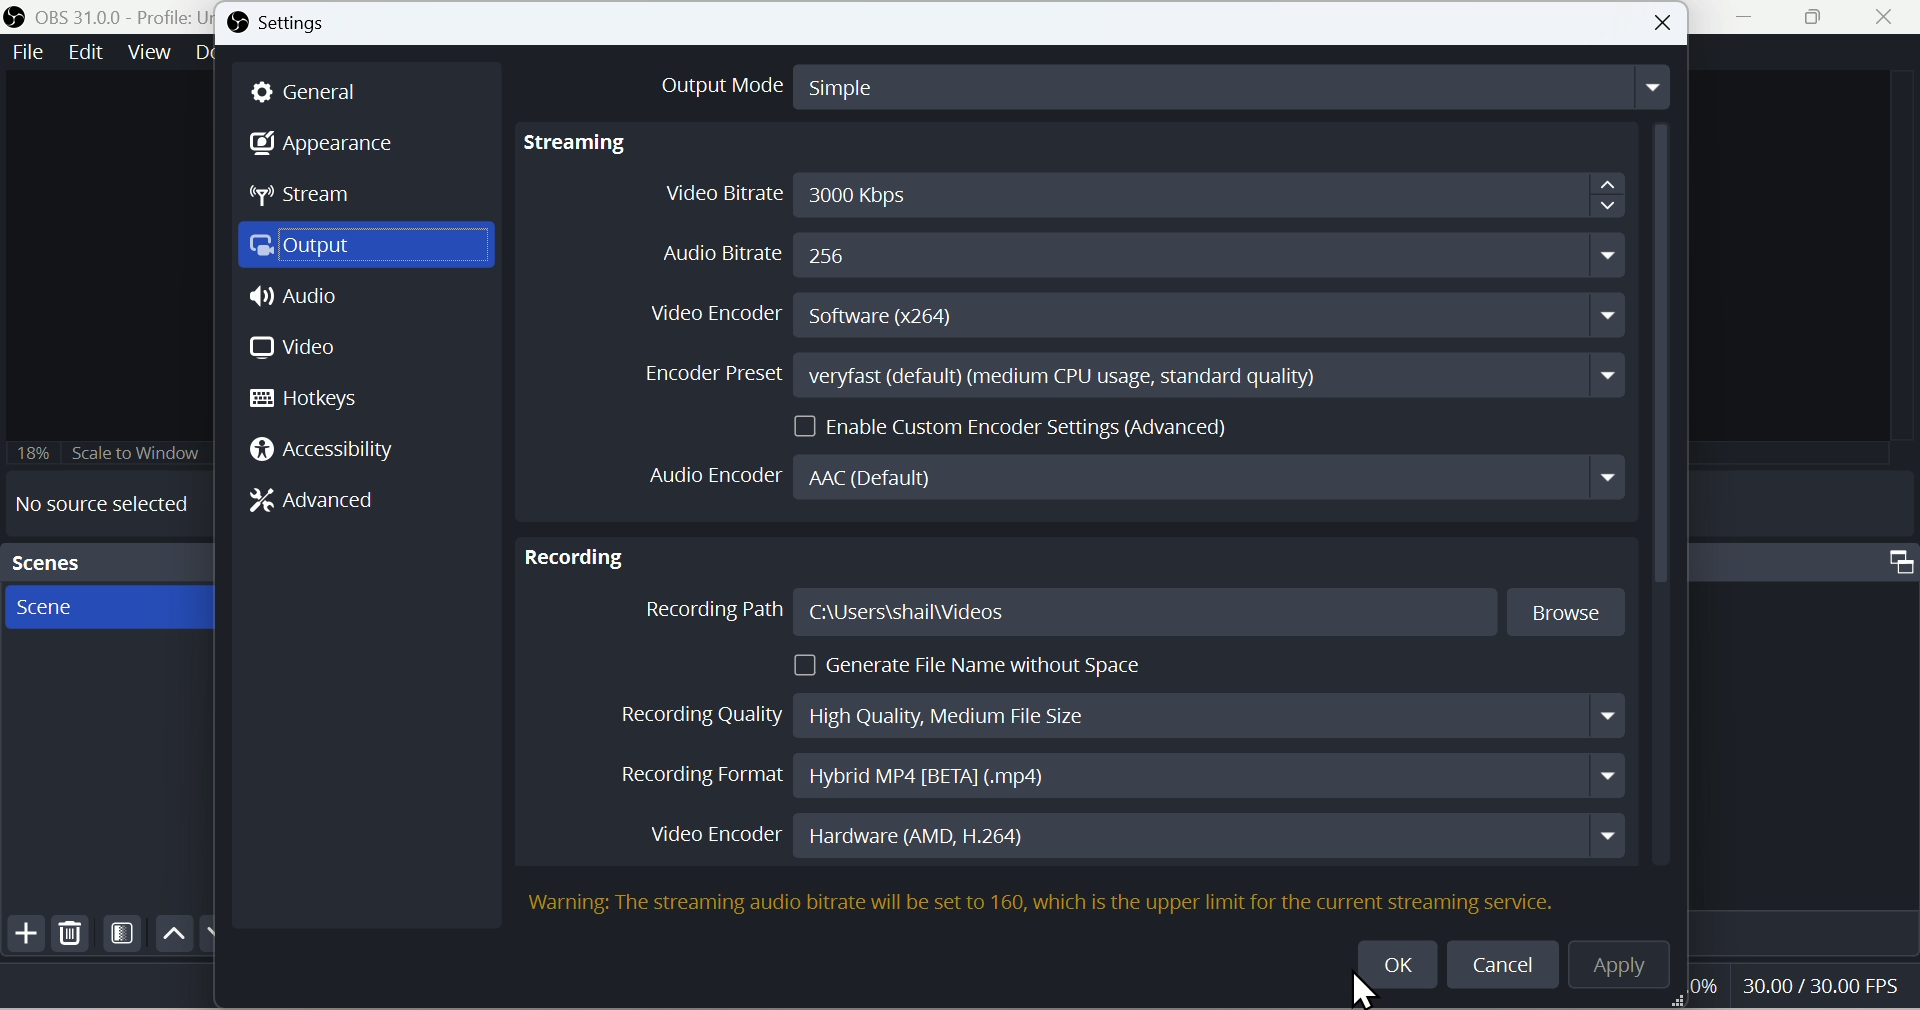  Describe the element at coordinates (1116, 710) in the screenshot. I see `Recording Quality` at that location.